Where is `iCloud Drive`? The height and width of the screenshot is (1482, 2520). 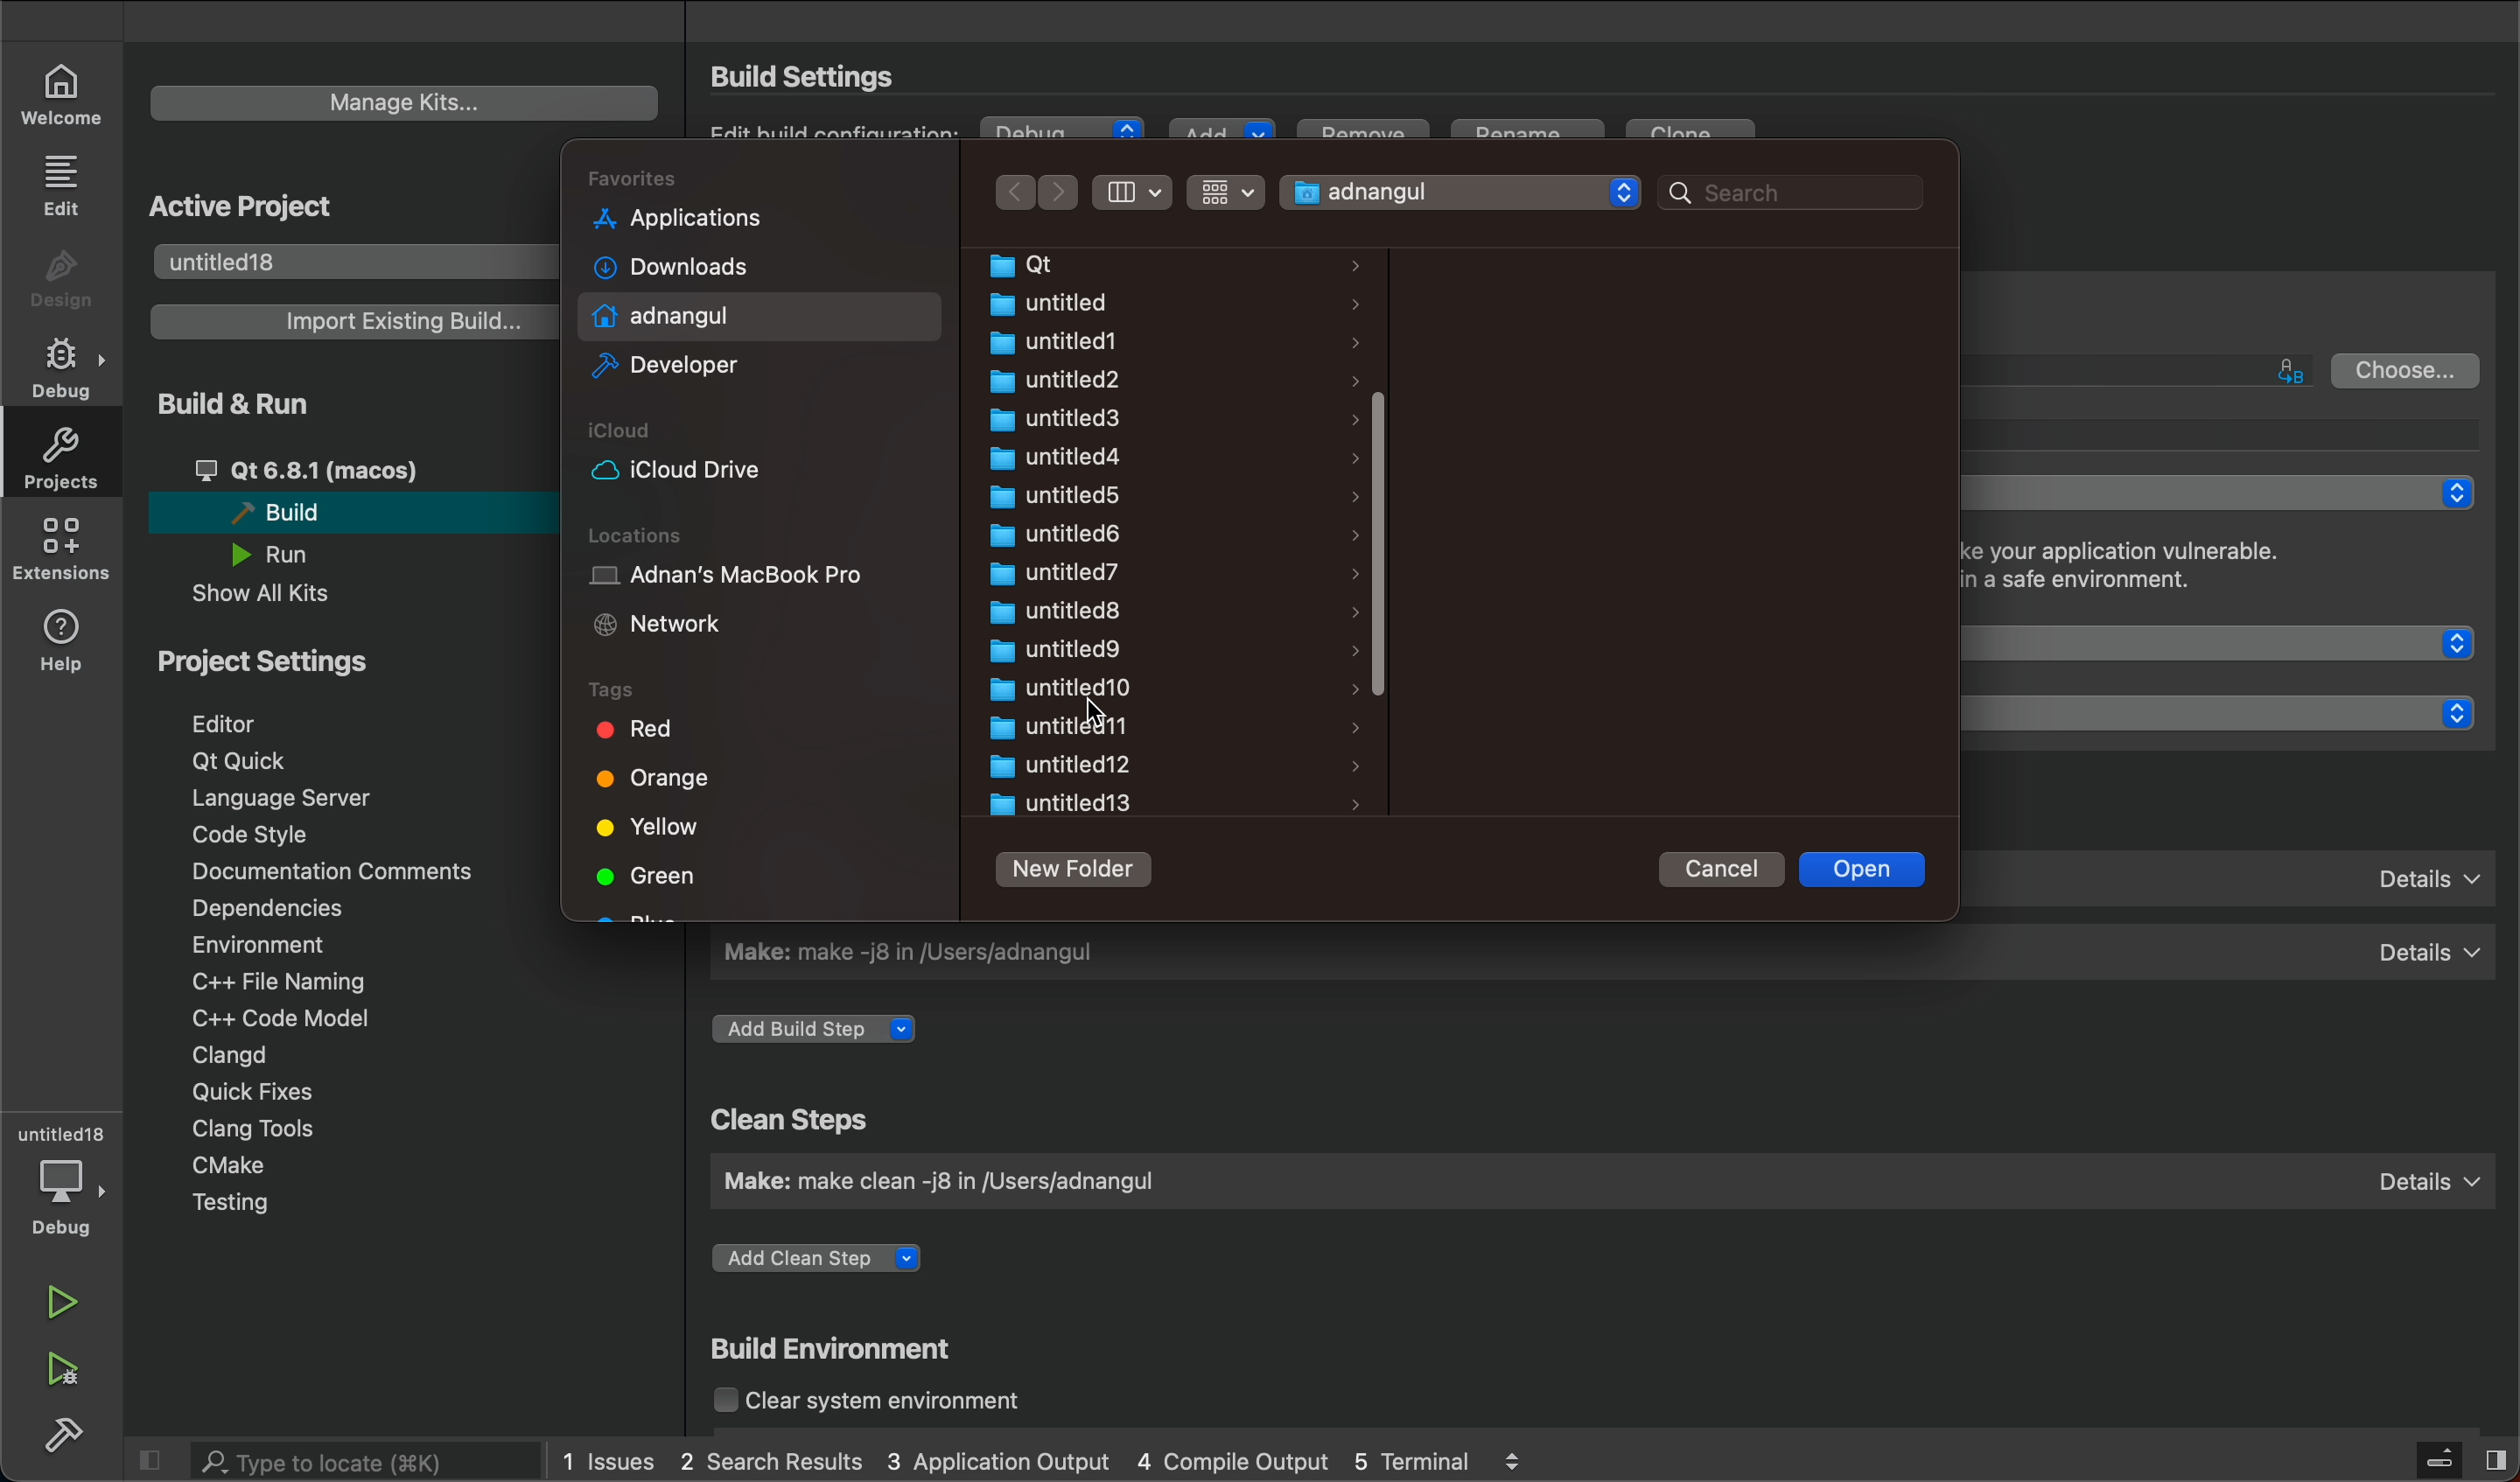
iCloud Drive is located at coordinates (671, 470).